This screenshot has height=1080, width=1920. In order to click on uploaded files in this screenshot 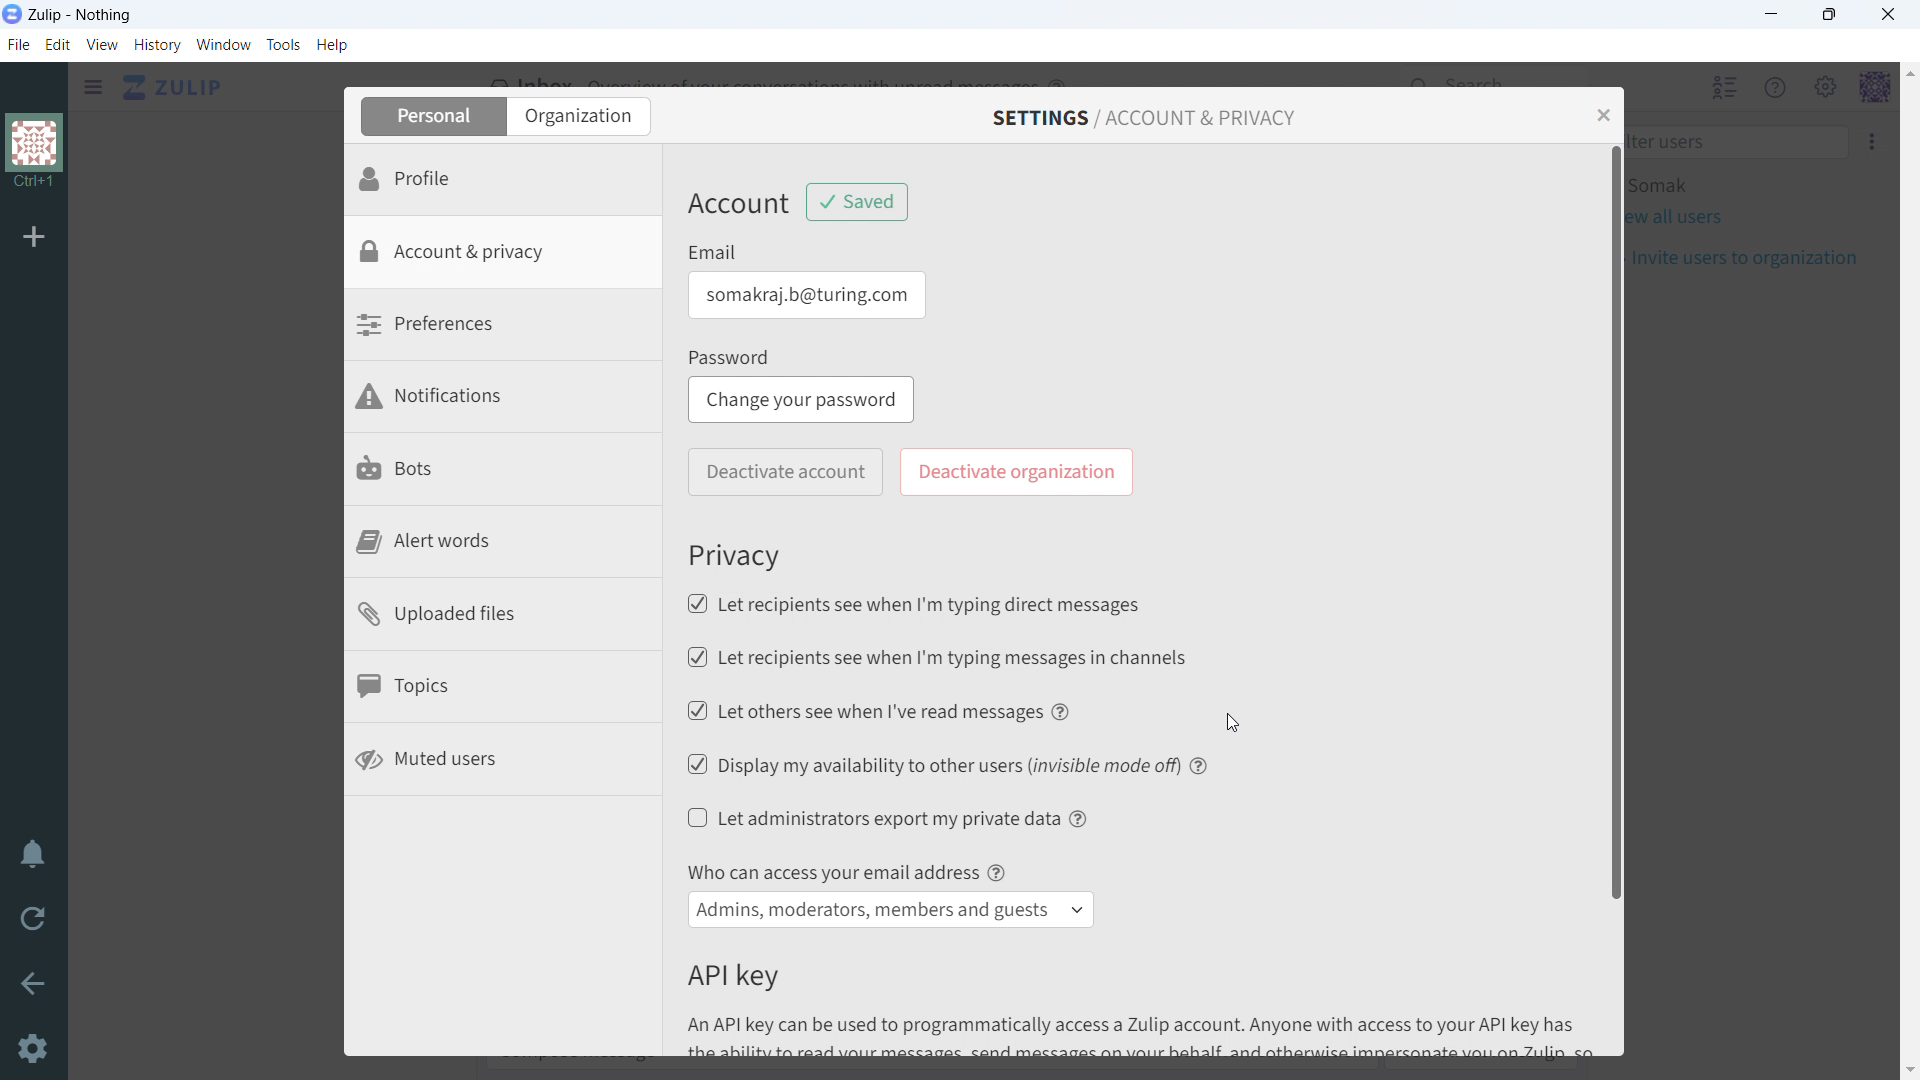, I will do `click(501, 616)`.